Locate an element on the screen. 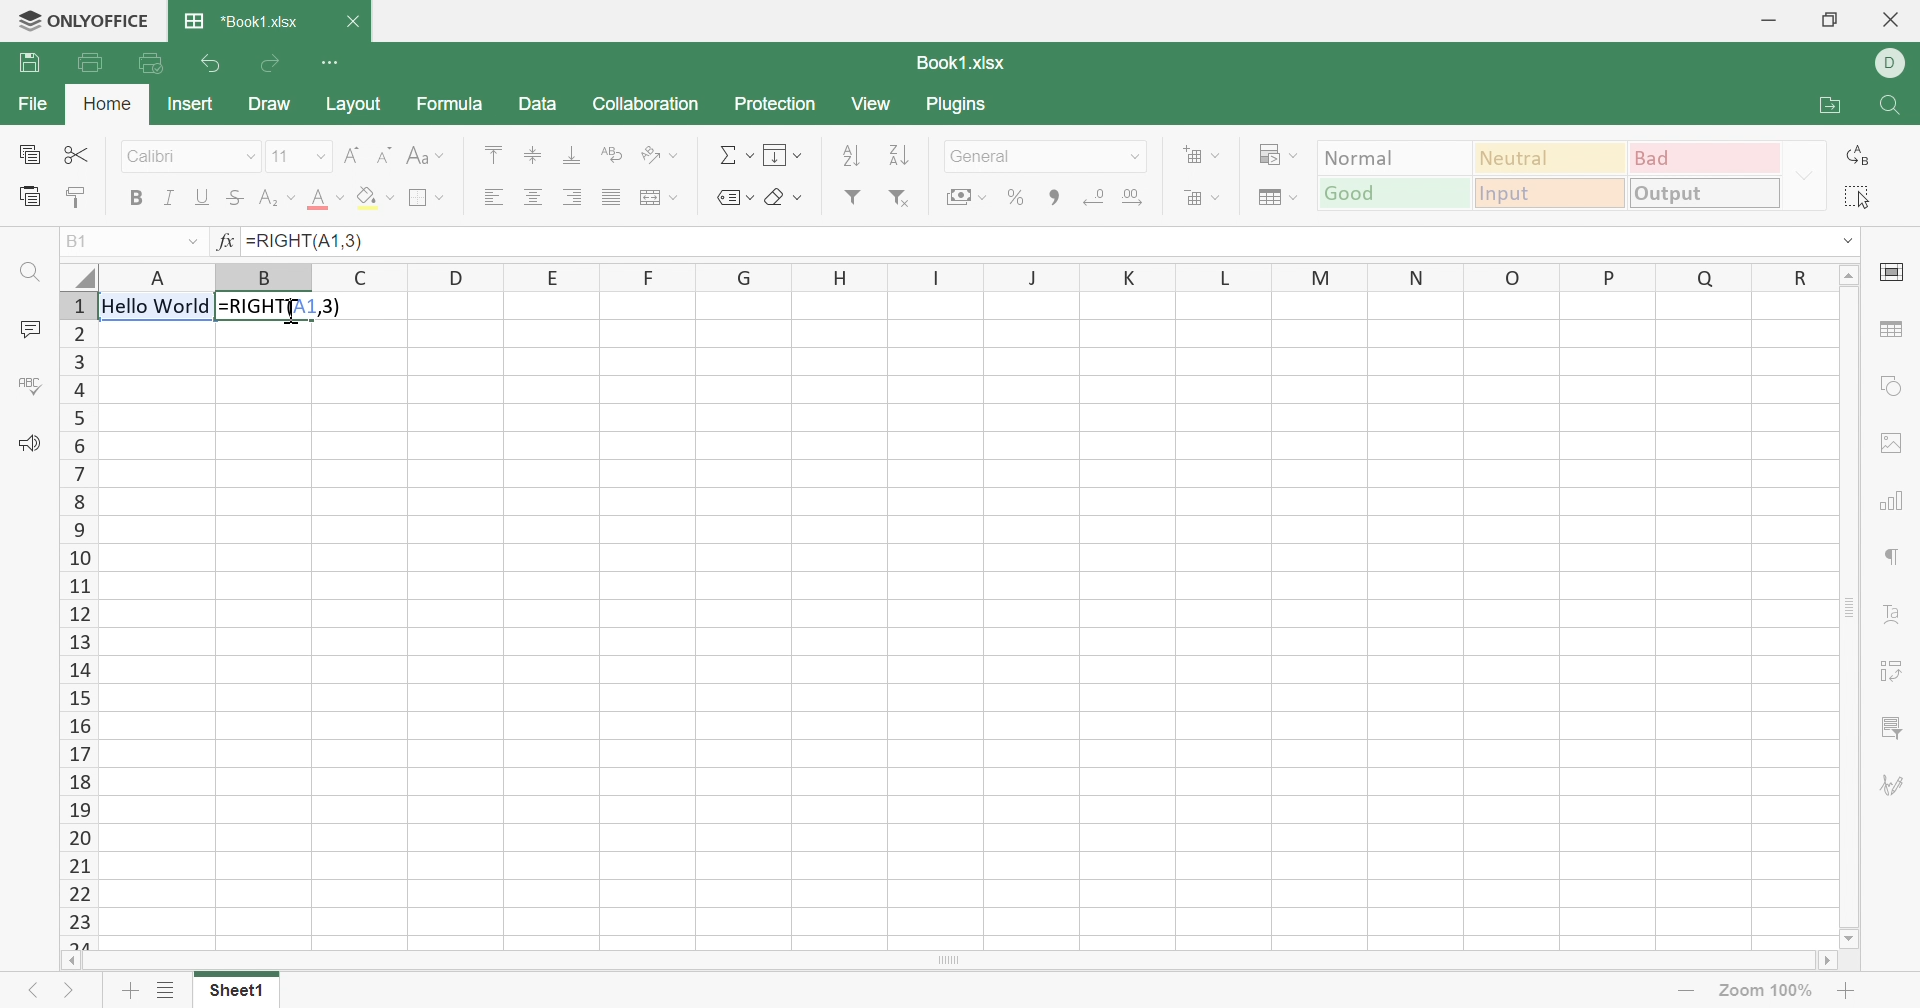 Image resolution: width=1920 pixels, height=1008 pixels. Insert is located at coordinates (187, 104).